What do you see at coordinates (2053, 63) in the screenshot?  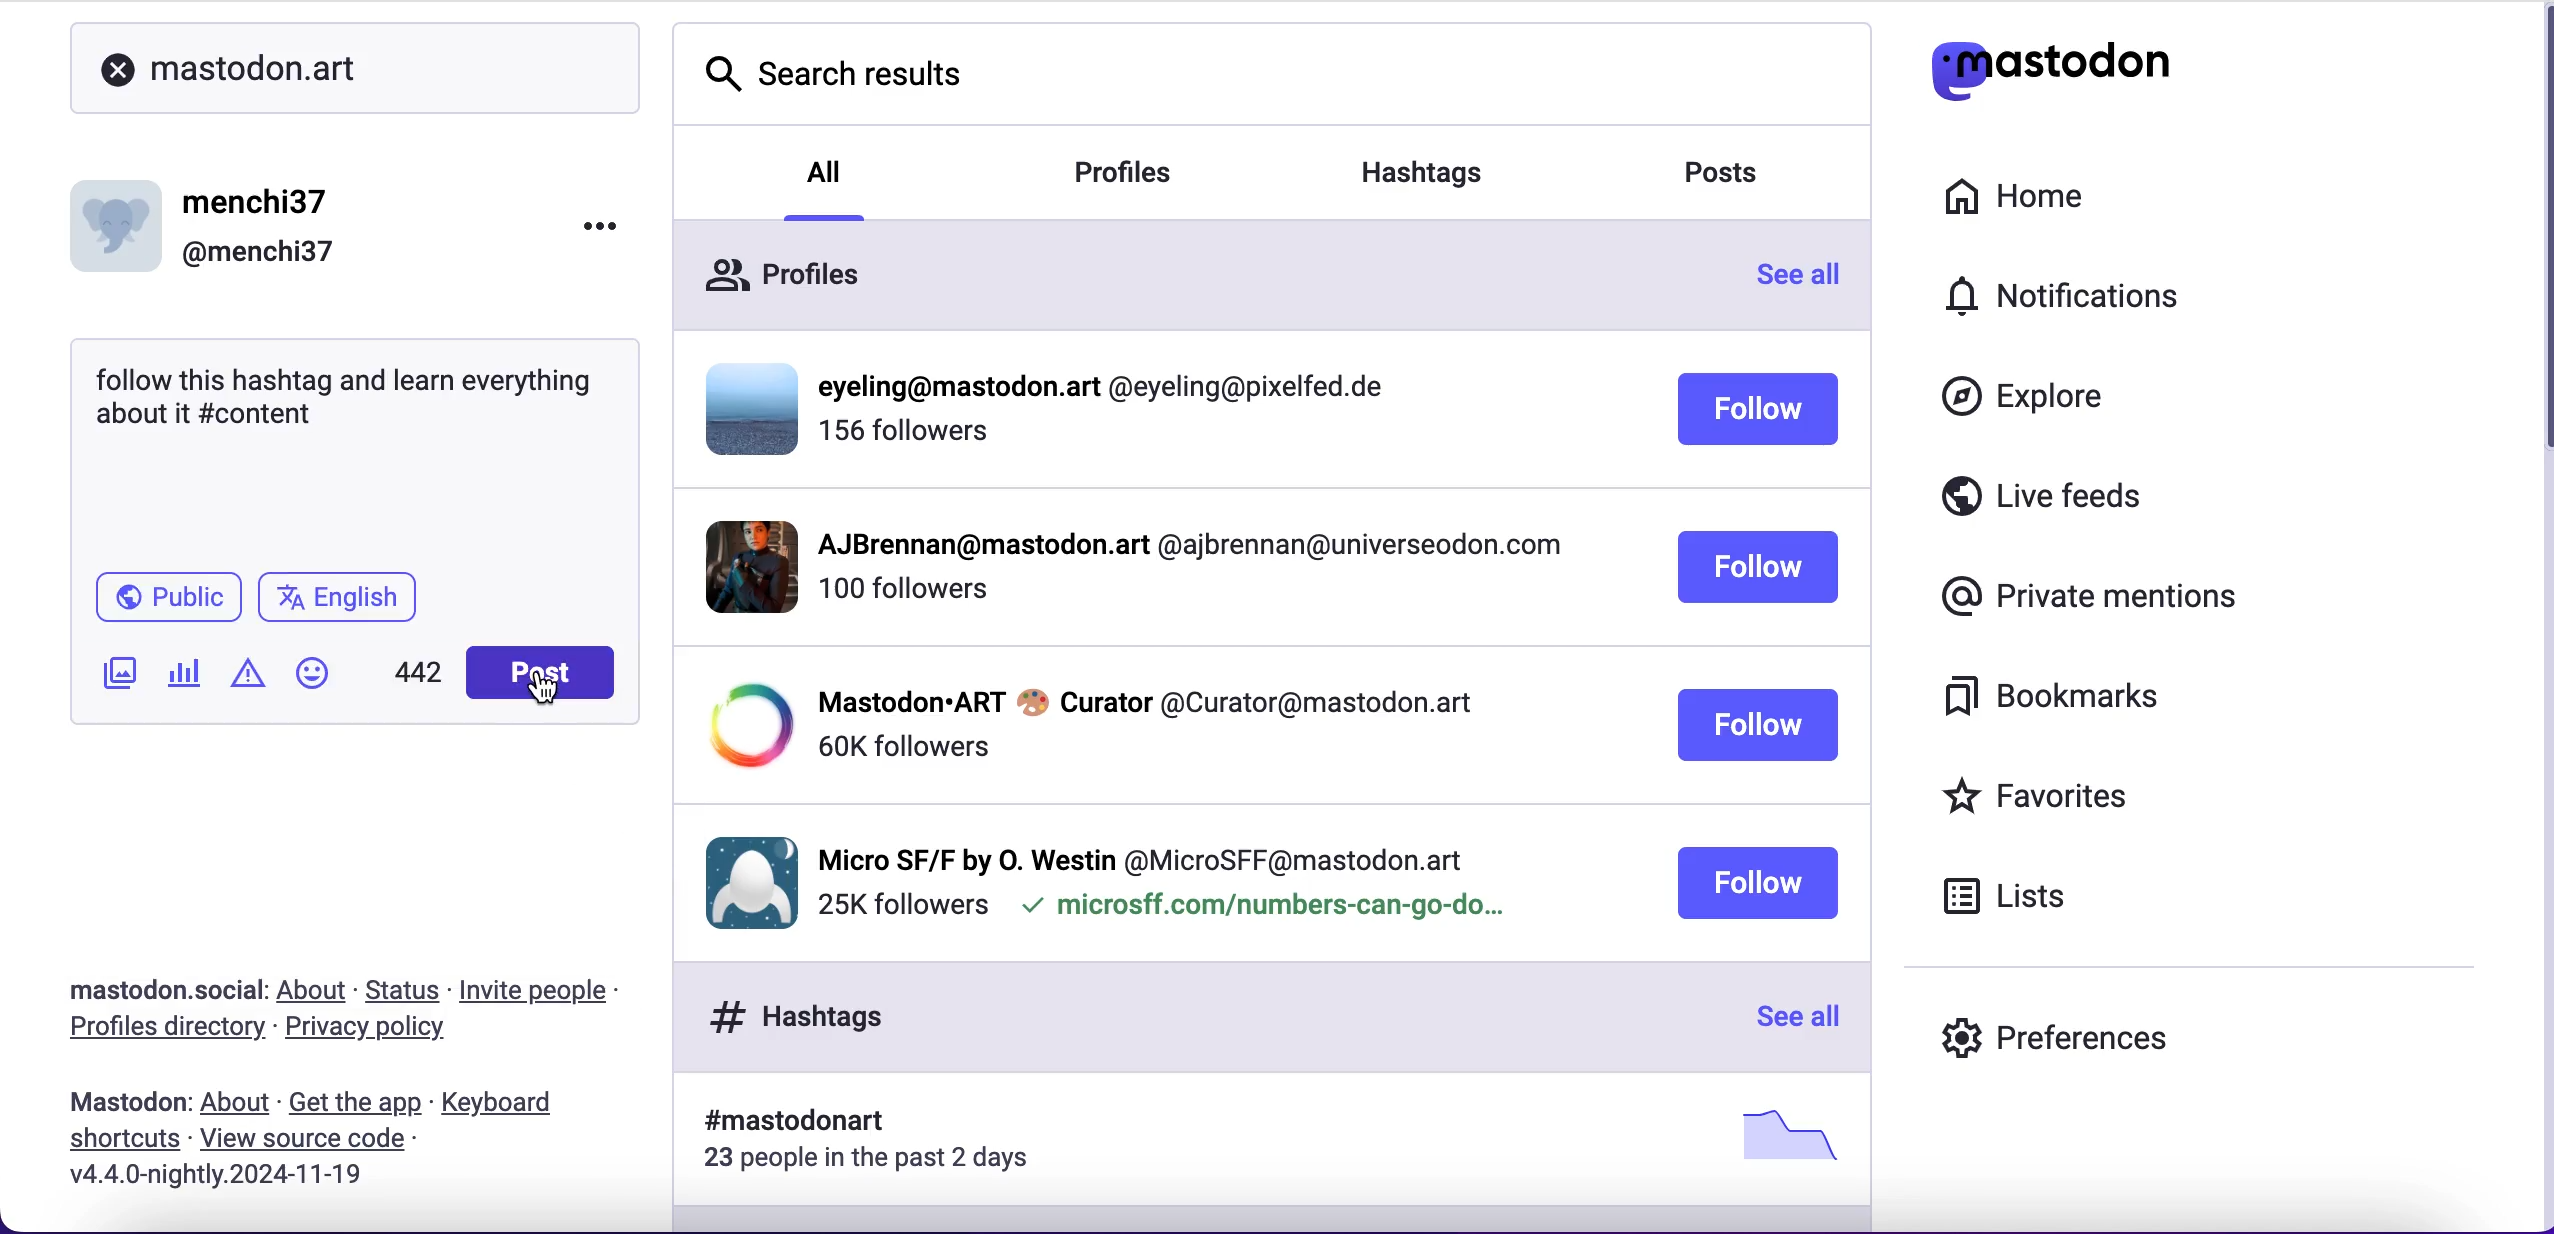 I see `mastodon logo` at bounding box center [2053, 63].